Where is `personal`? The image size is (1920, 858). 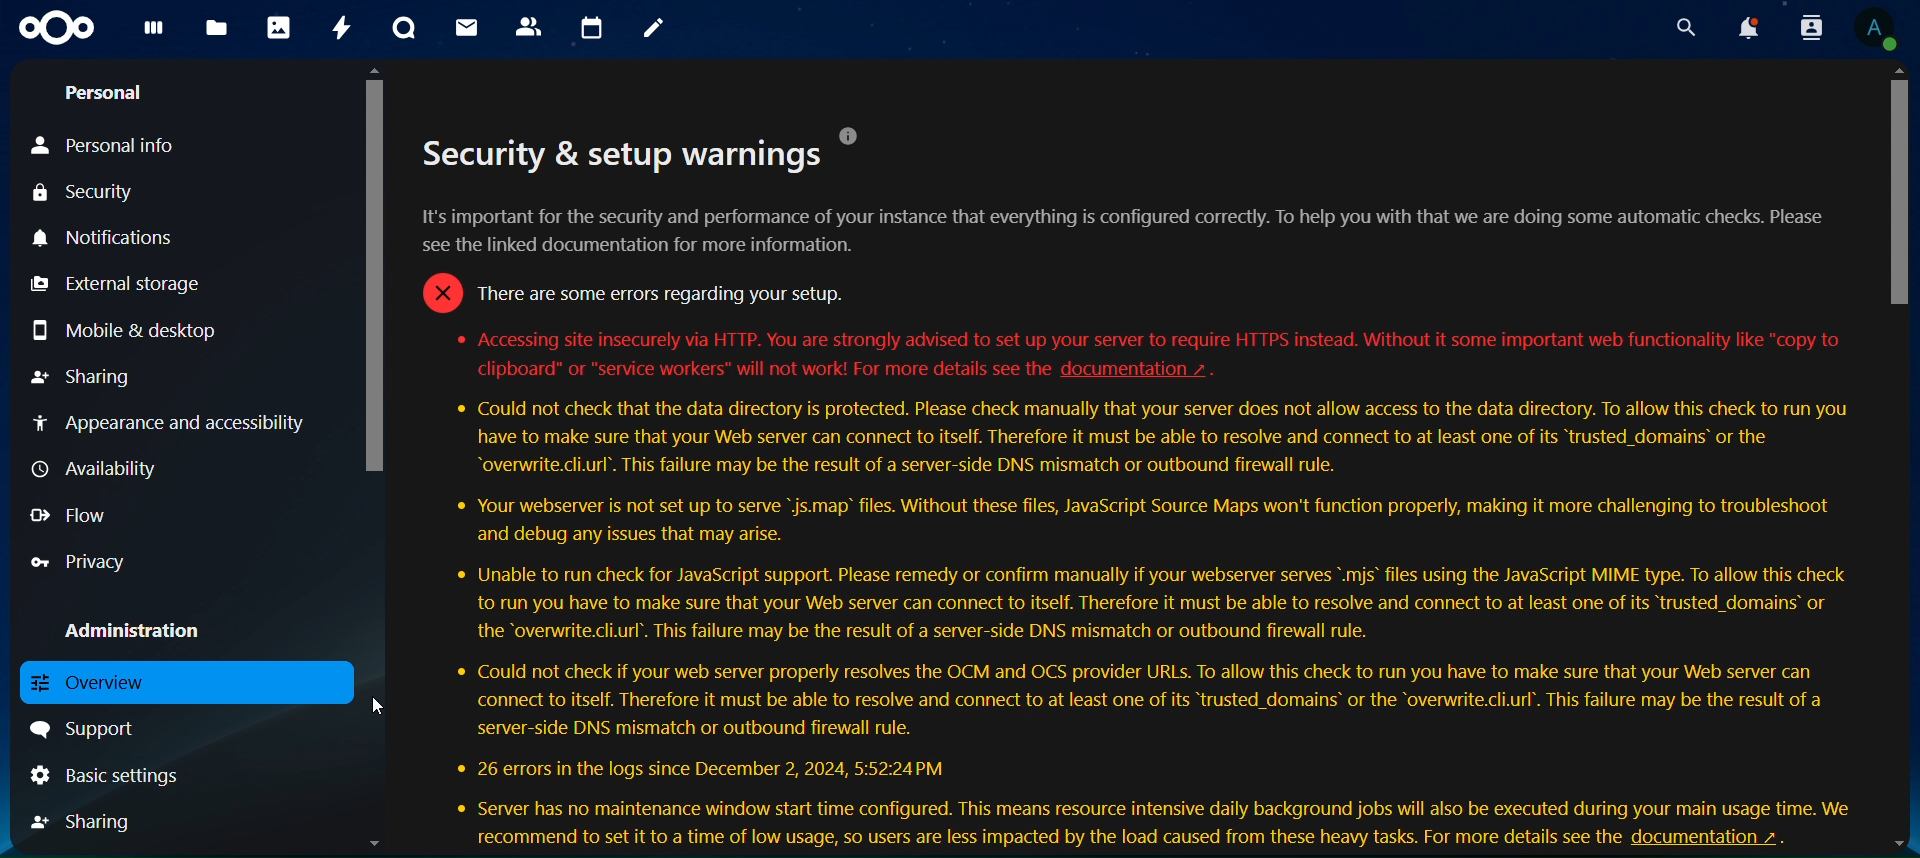
personal is located at coordinates (107, 89).